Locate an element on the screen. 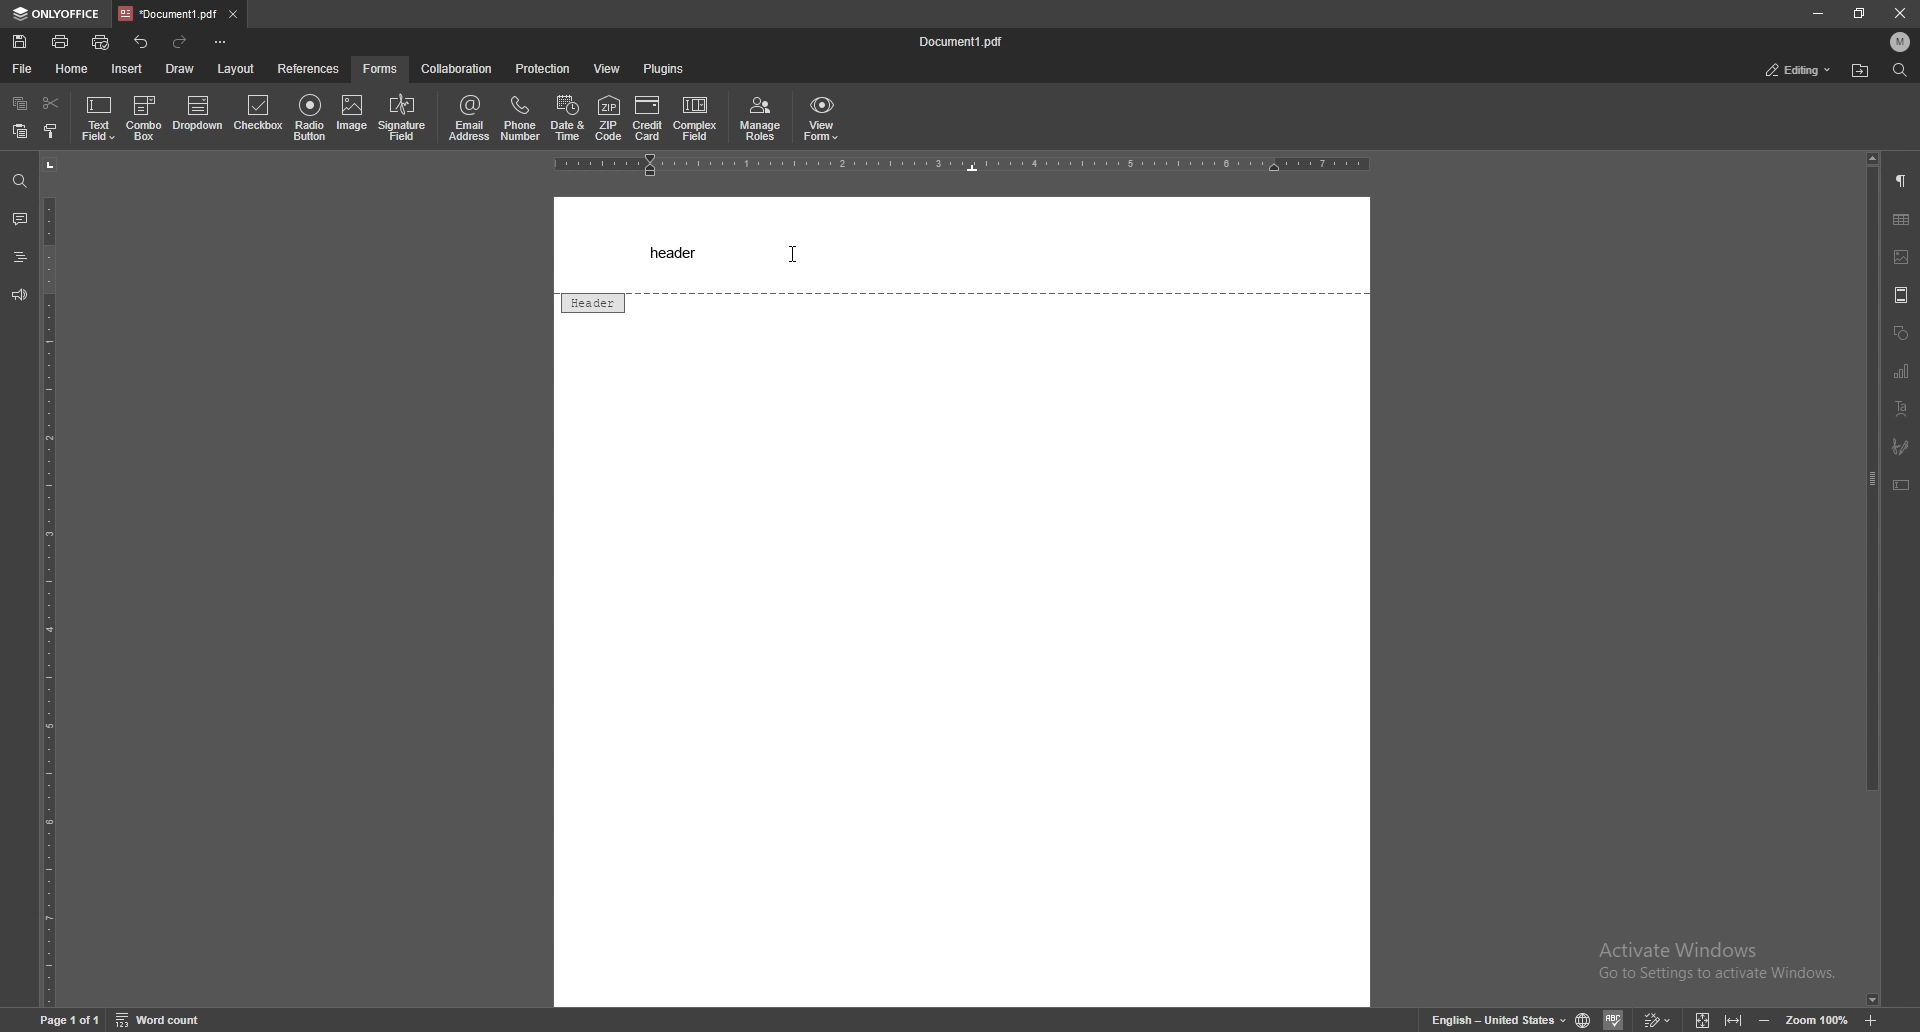 The width and height of the screenshot is (1920, 1032). insert is located at coordinates (126, 68).